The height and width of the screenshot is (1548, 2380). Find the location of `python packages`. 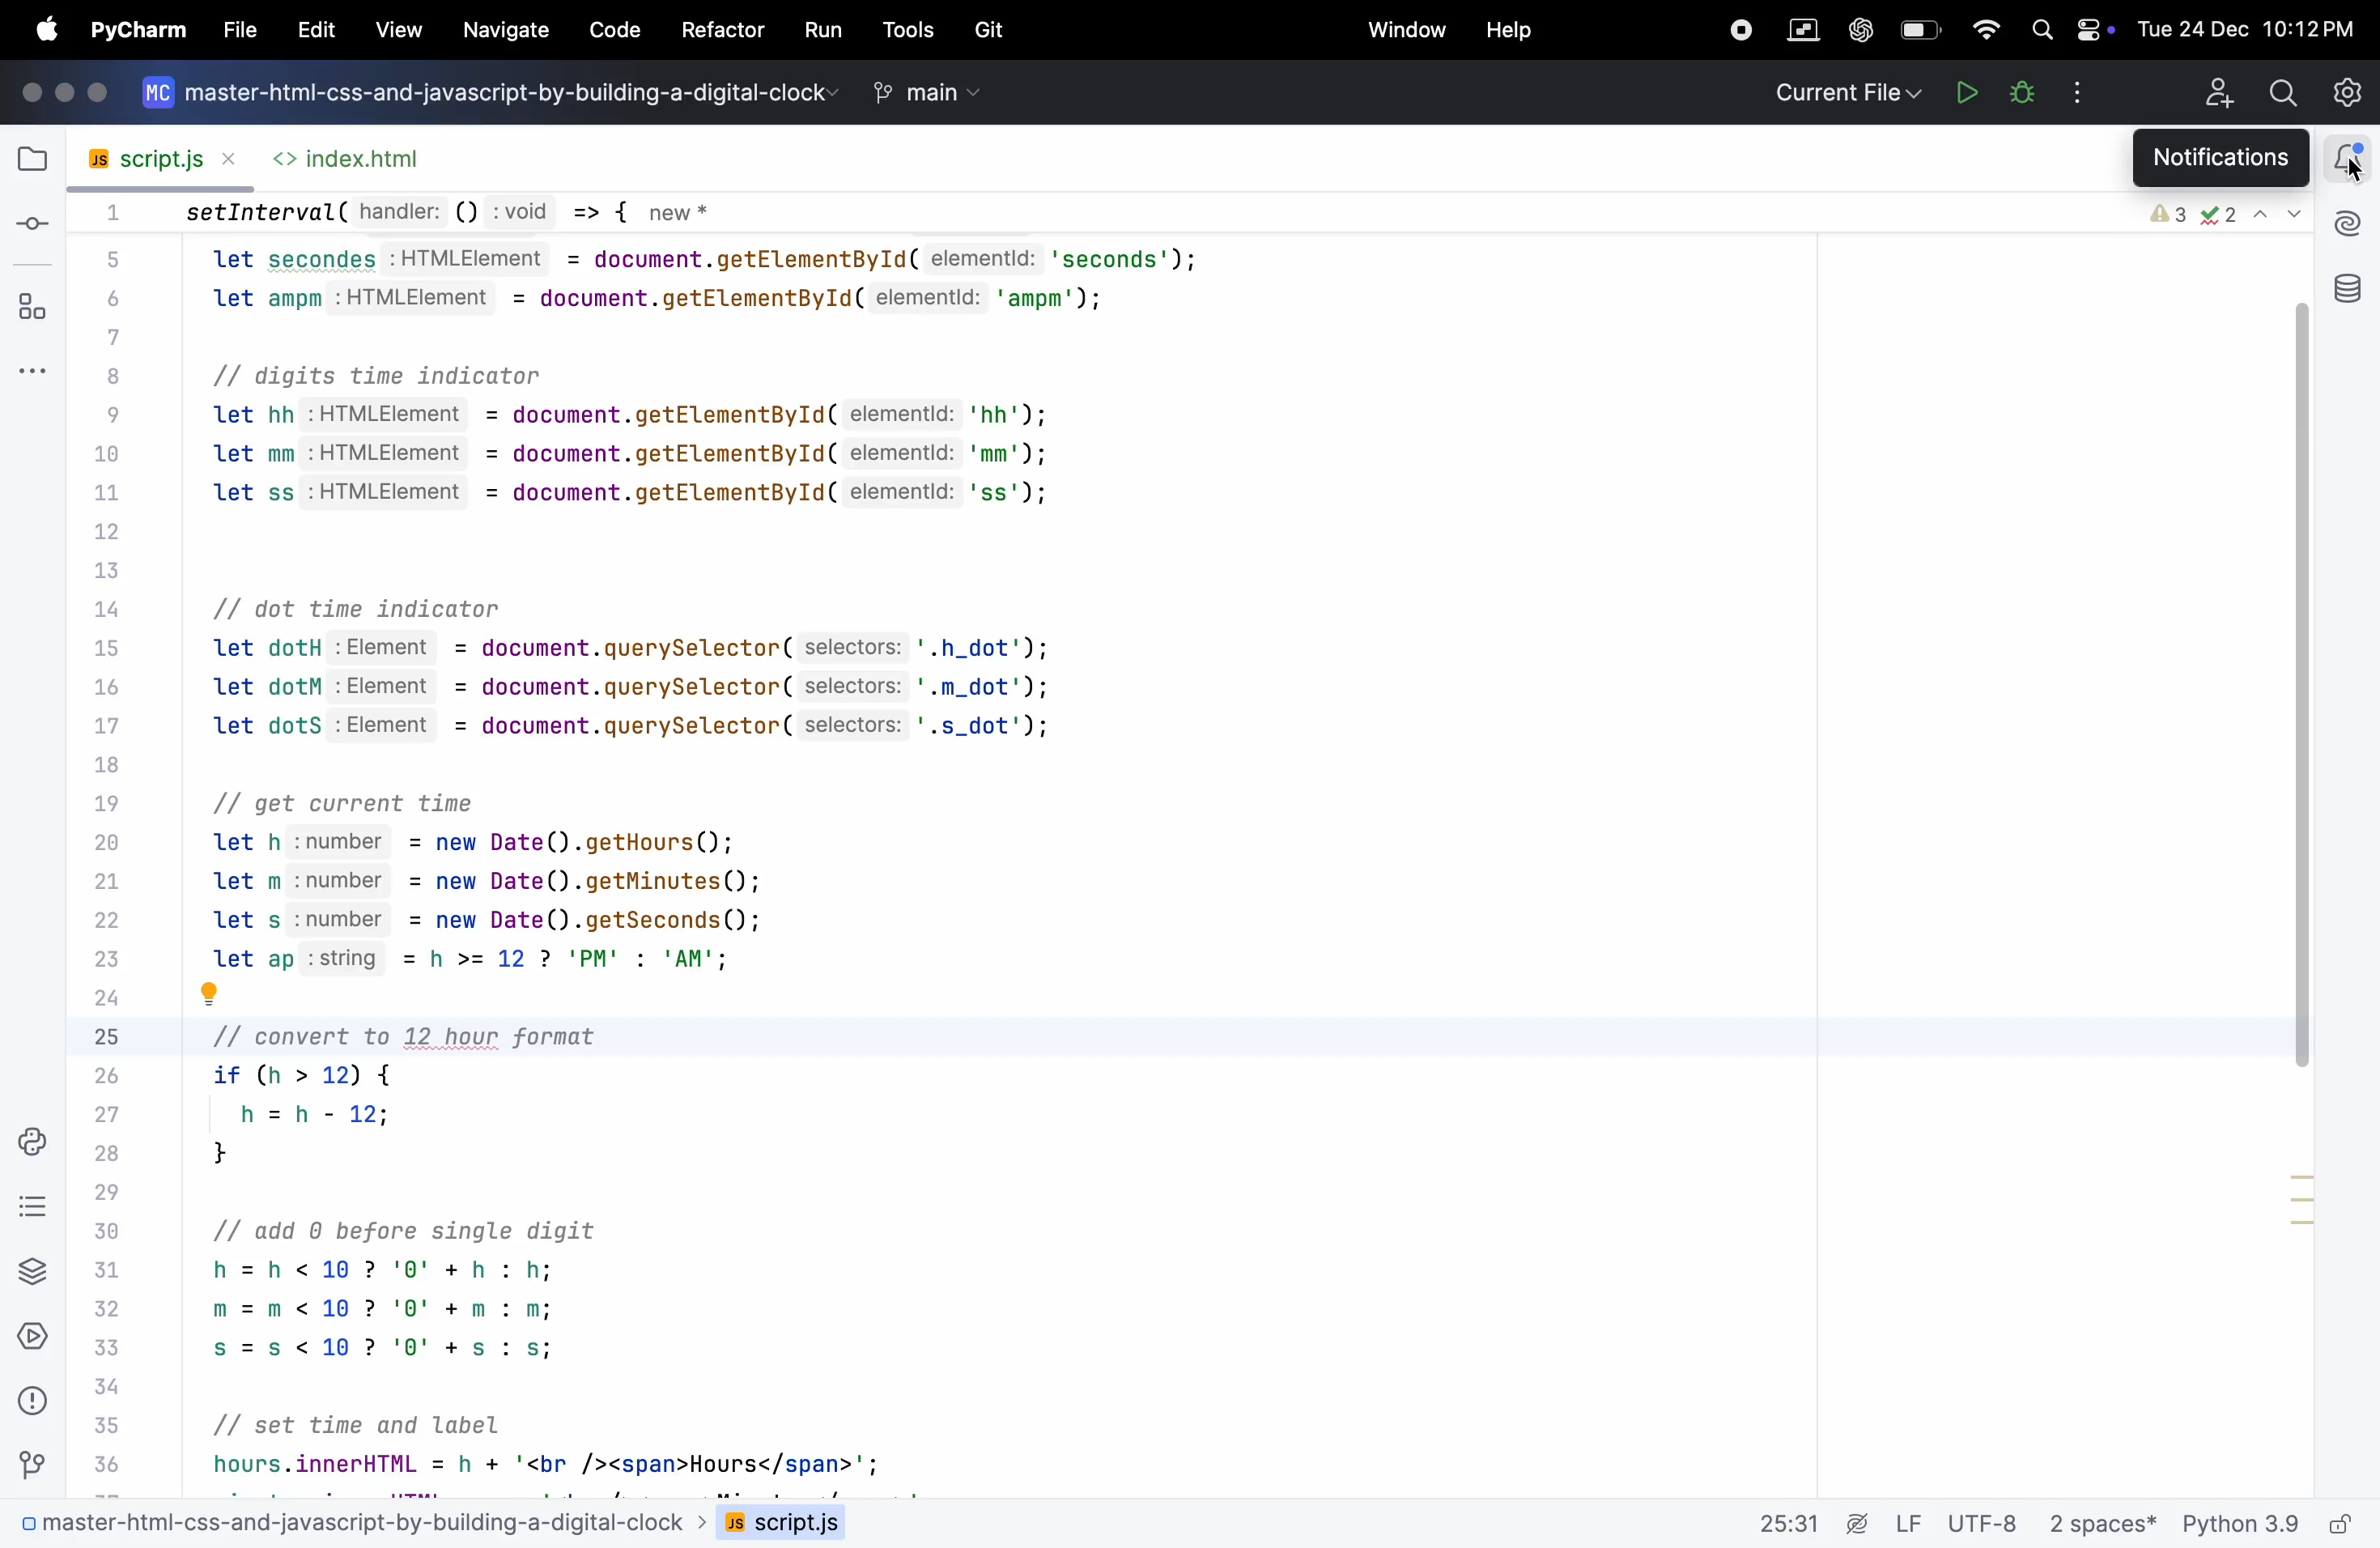

python packages is located at coordinates (32, 1274).